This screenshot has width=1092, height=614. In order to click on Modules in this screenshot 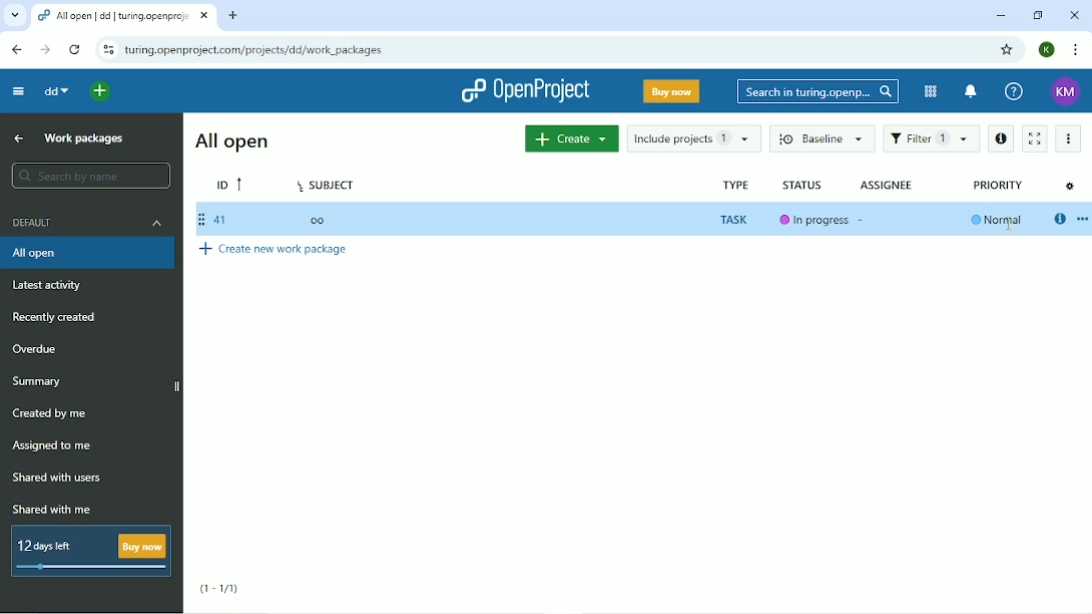, I will do `click(929, 92)`.